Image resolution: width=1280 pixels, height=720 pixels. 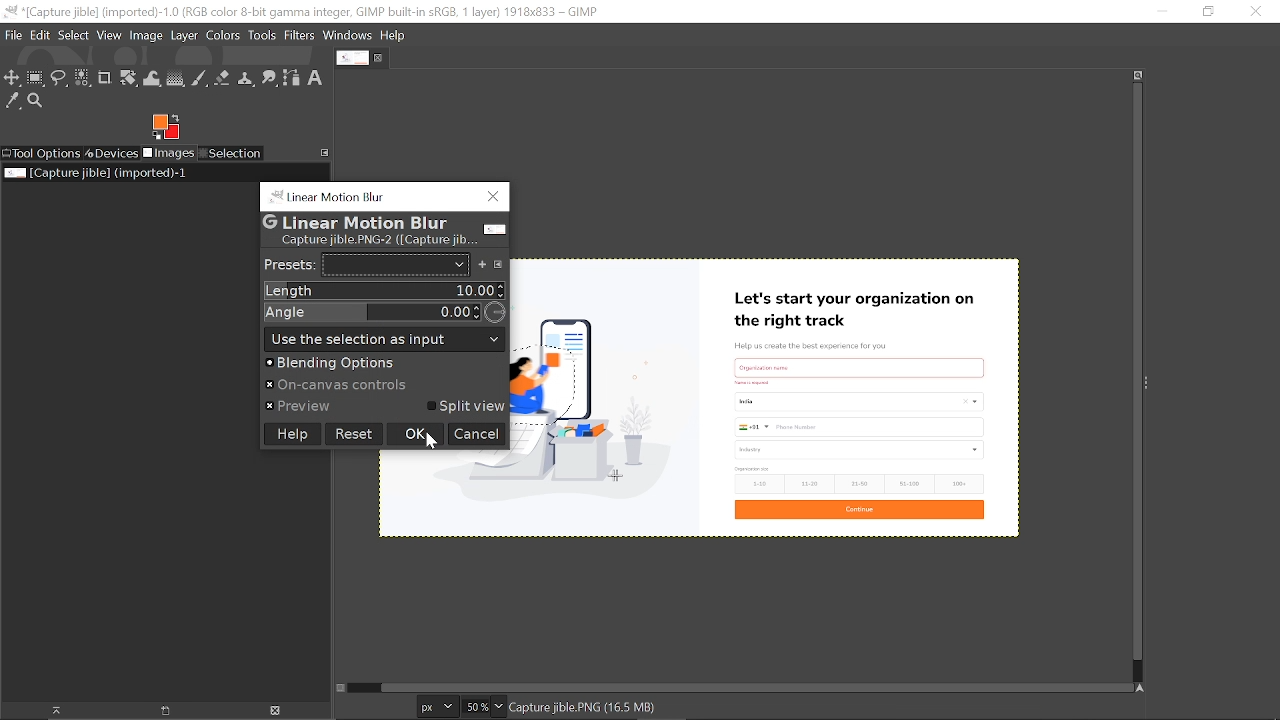 What do you see at coordinates (818, 396) in the screenshot?
I see `Current image` at bounding box center [818, 396].